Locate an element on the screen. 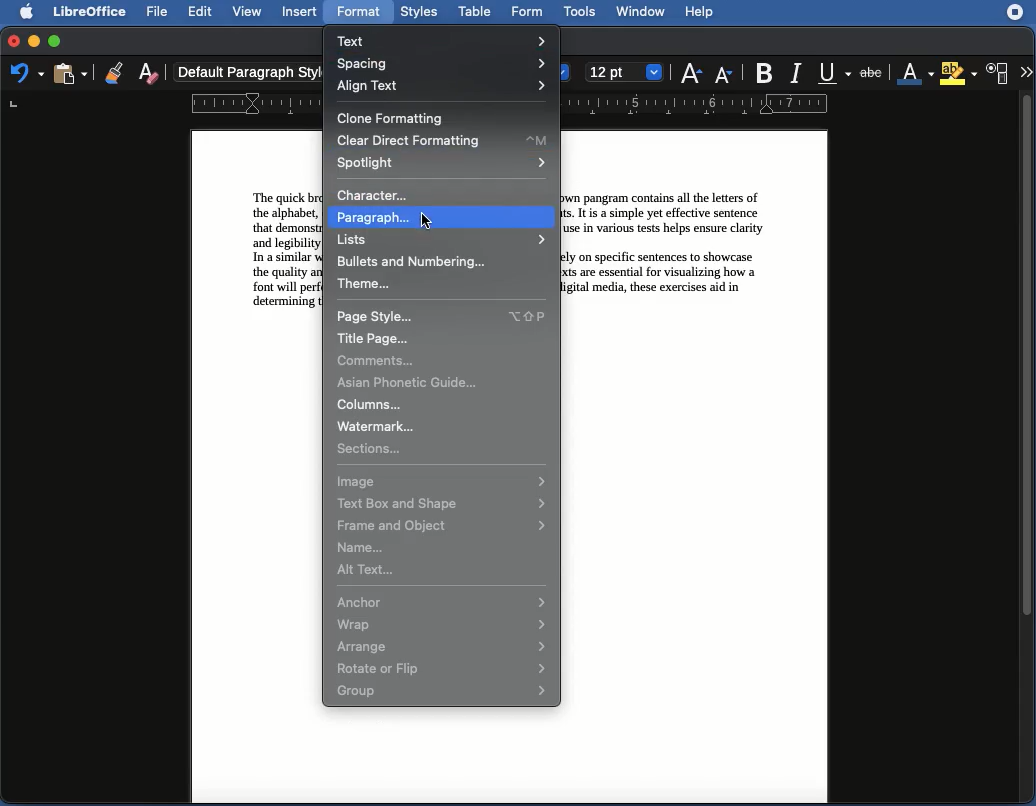  Italic is located at coordinates (797, 74).